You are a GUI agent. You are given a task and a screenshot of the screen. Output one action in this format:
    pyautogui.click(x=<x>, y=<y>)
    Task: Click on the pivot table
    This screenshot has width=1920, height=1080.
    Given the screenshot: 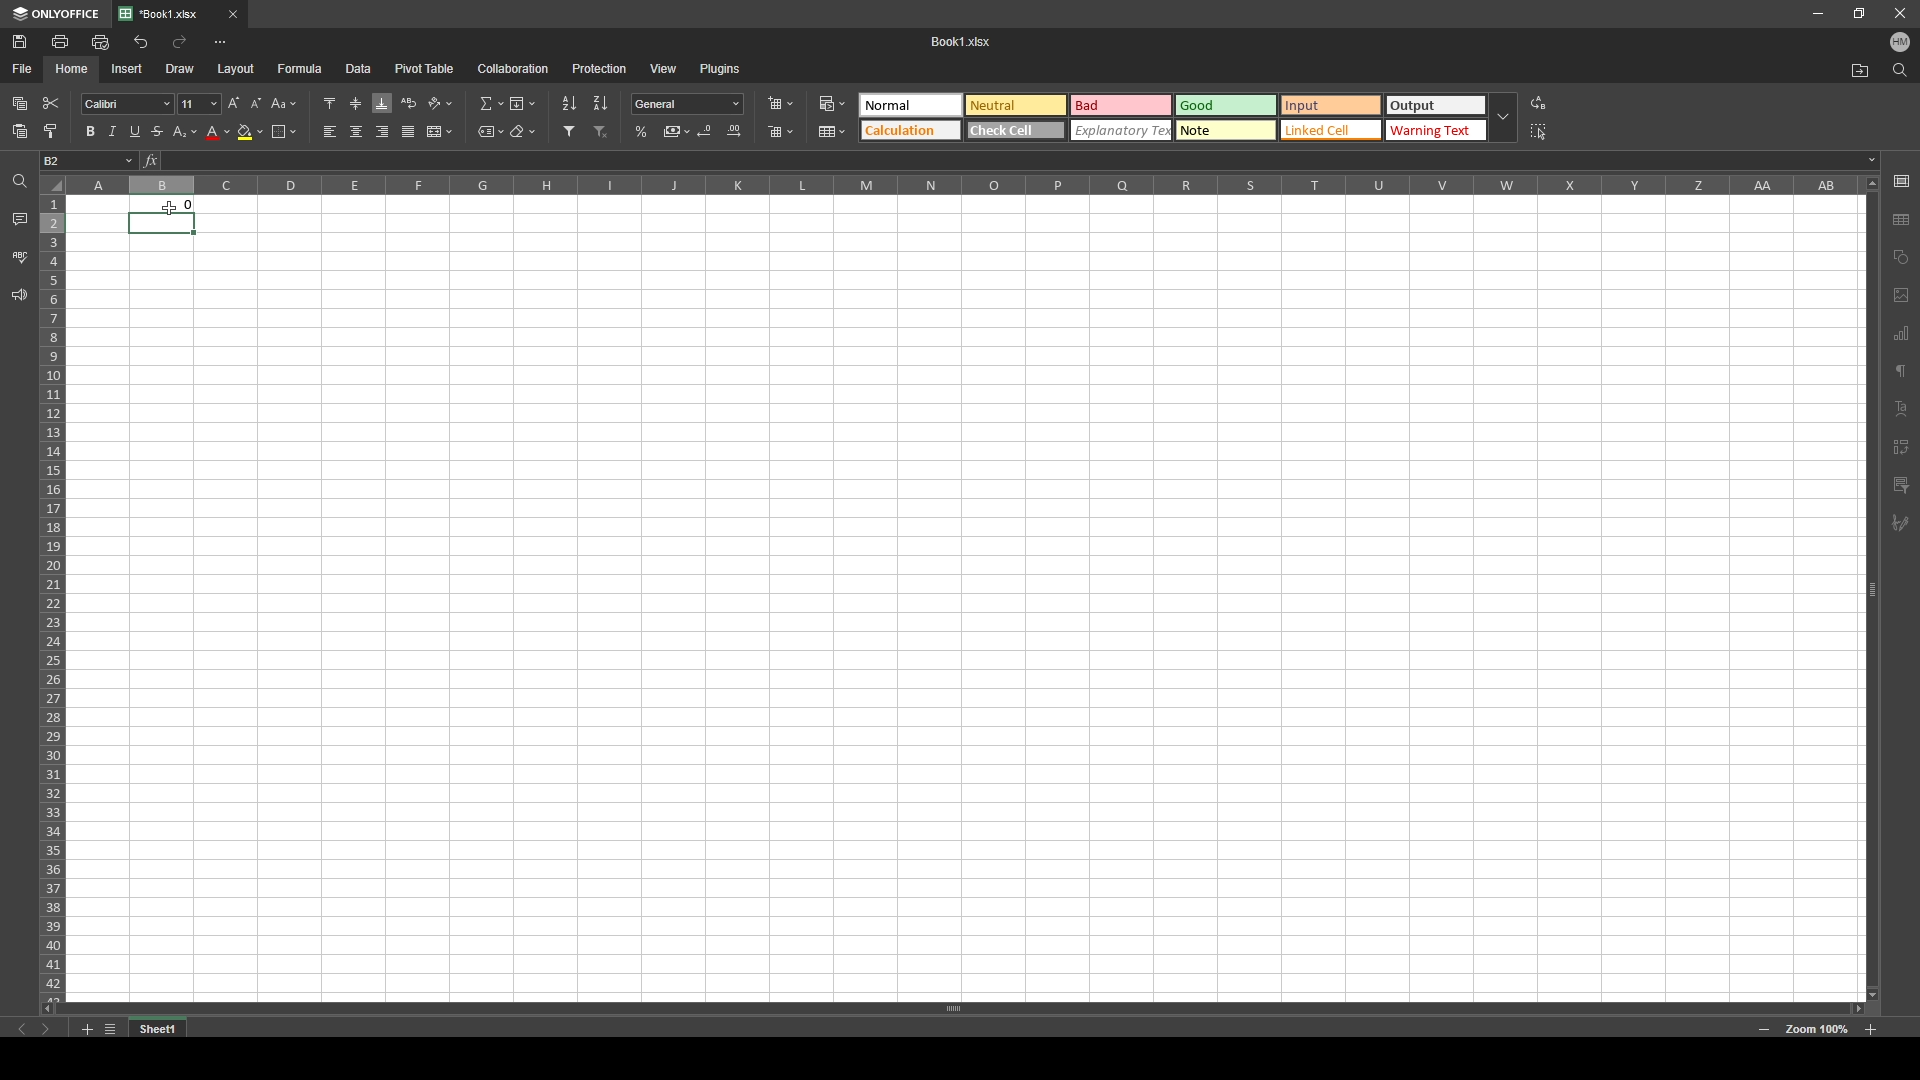 What is the action you would take?
    pyautogui.click(x=425, y=68)
    